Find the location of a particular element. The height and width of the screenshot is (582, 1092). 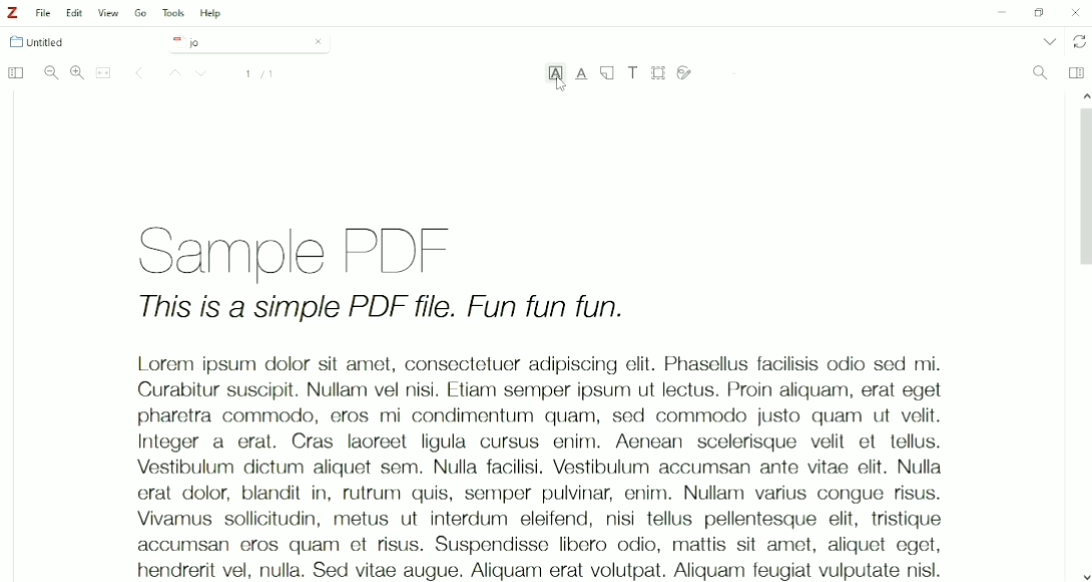

Highlight Text is located at coordinates (555, 75).